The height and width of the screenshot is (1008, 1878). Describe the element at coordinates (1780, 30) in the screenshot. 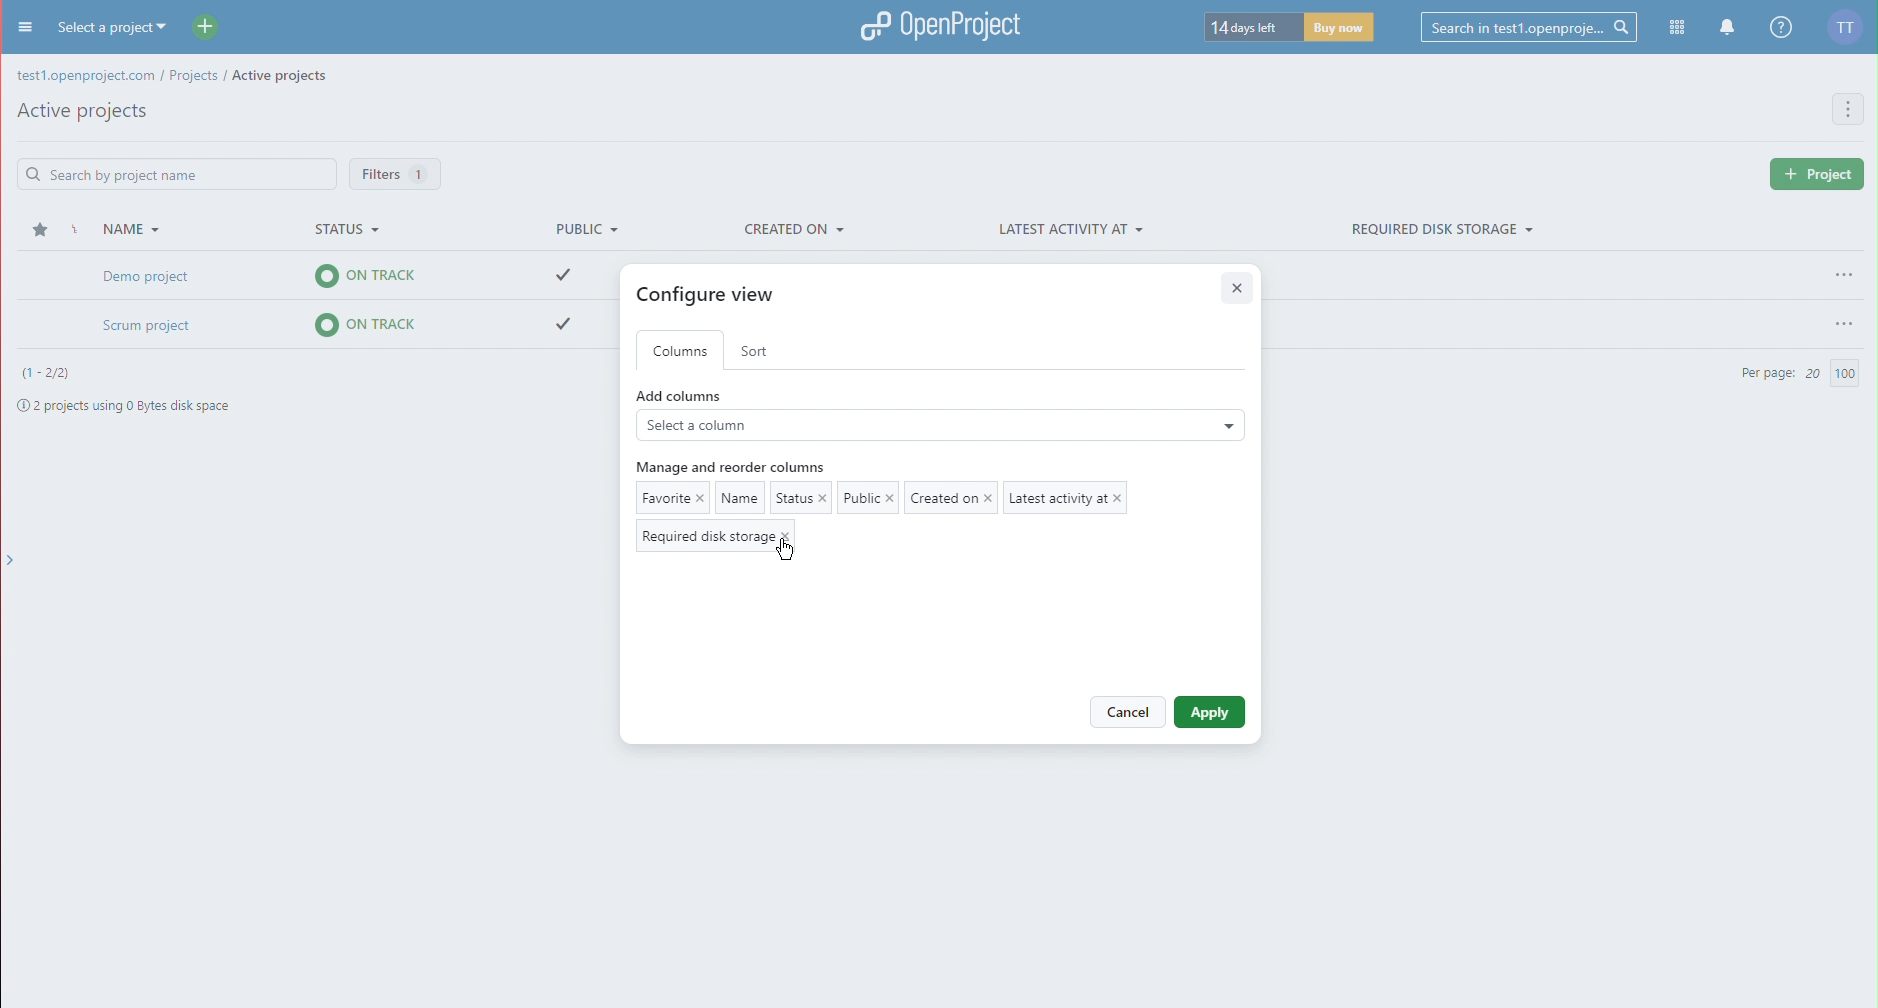

I see `Help` at that location.